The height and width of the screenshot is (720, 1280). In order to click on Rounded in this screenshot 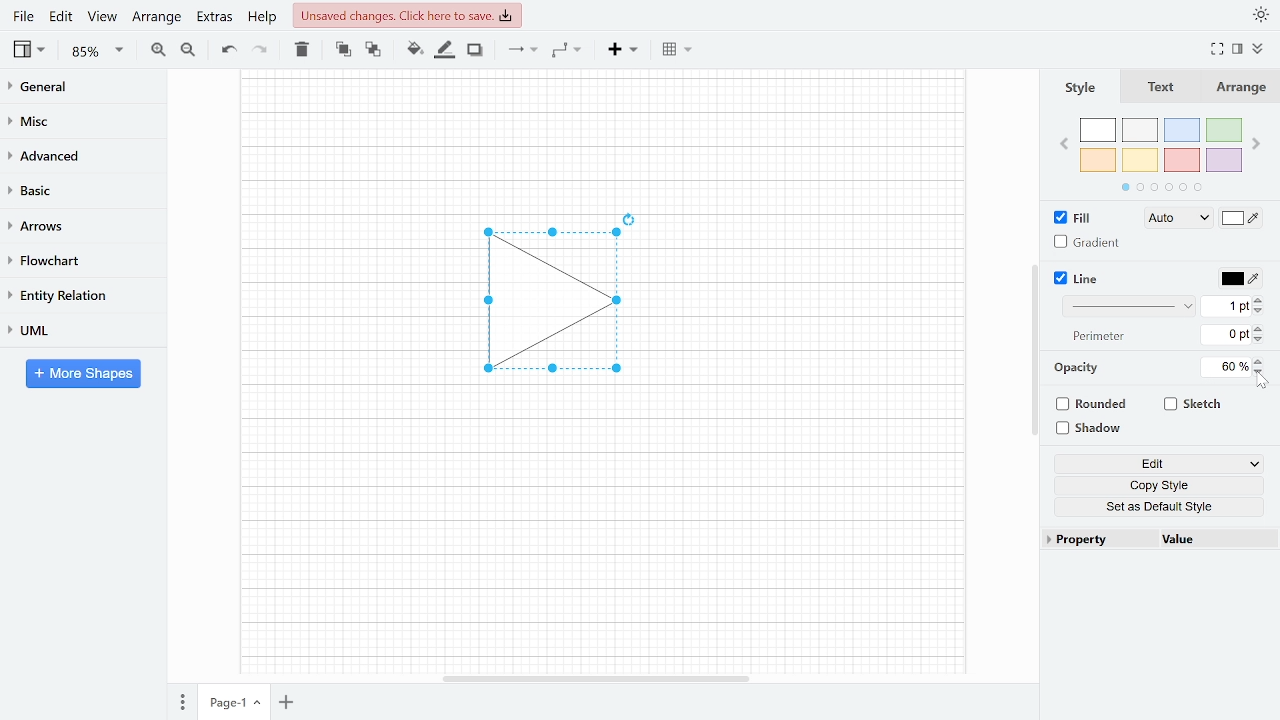, I will do `click(1094, 406)`.